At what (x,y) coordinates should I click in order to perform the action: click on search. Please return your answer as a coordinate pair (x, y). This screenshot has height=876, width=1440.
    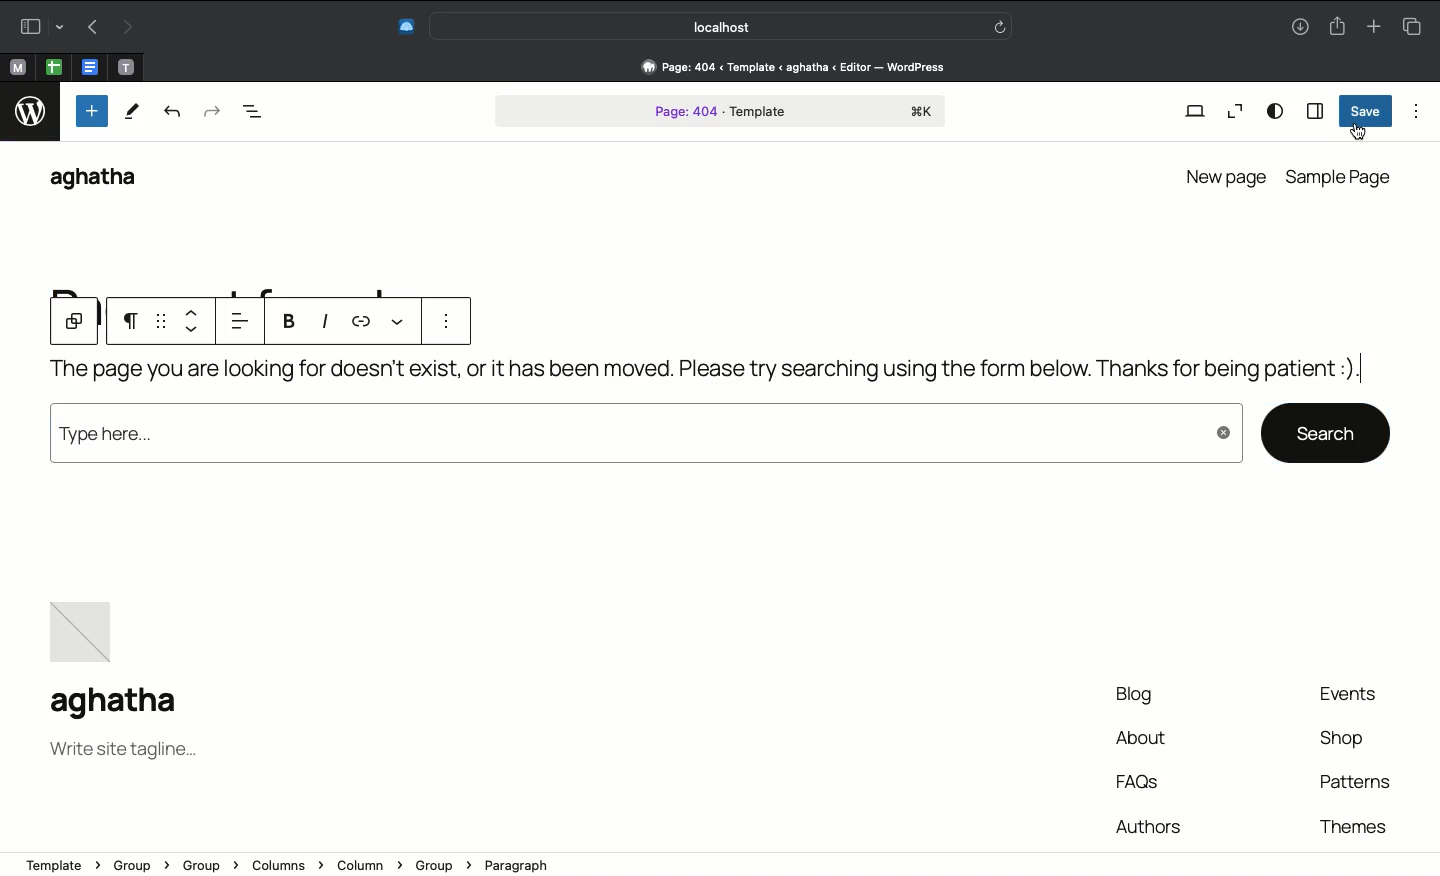
    Looking at the image, I should click on (1326, 431).